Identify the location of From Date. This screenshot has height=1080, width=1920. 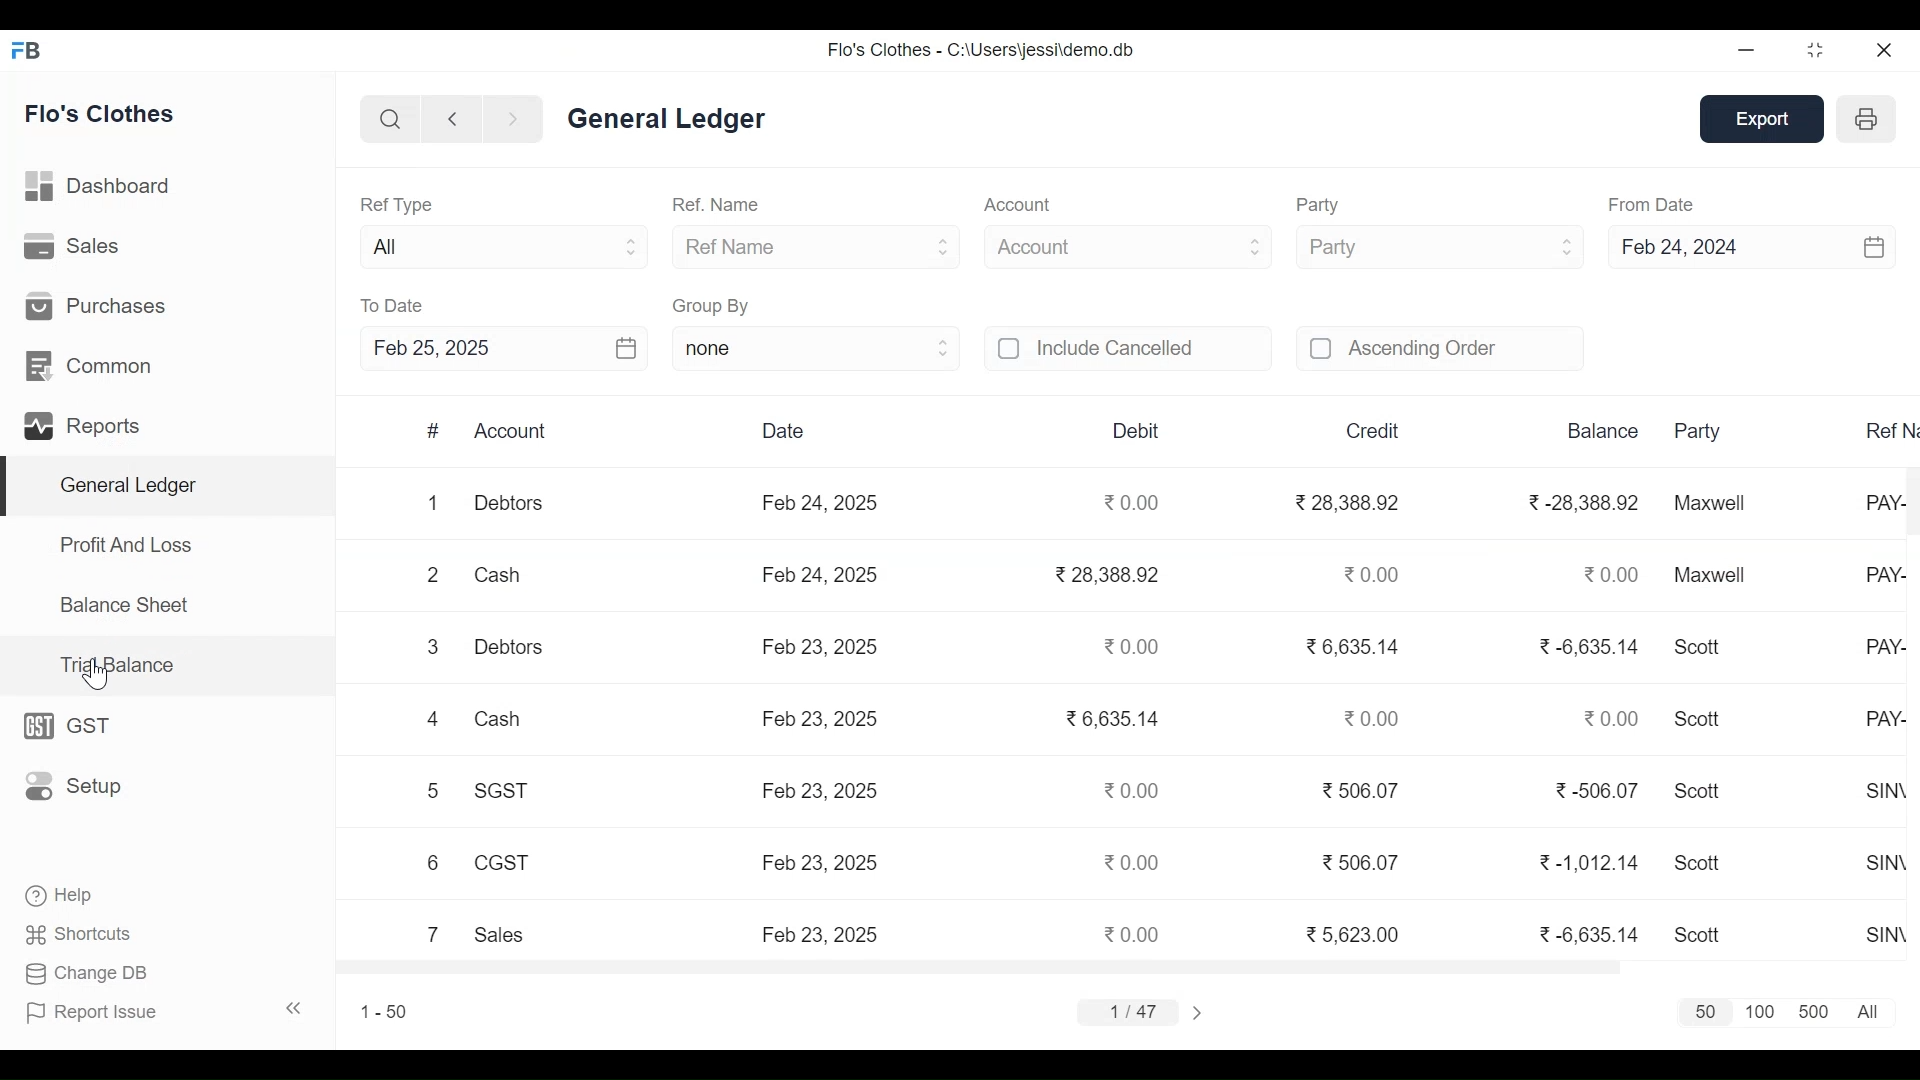
(1653, 204).